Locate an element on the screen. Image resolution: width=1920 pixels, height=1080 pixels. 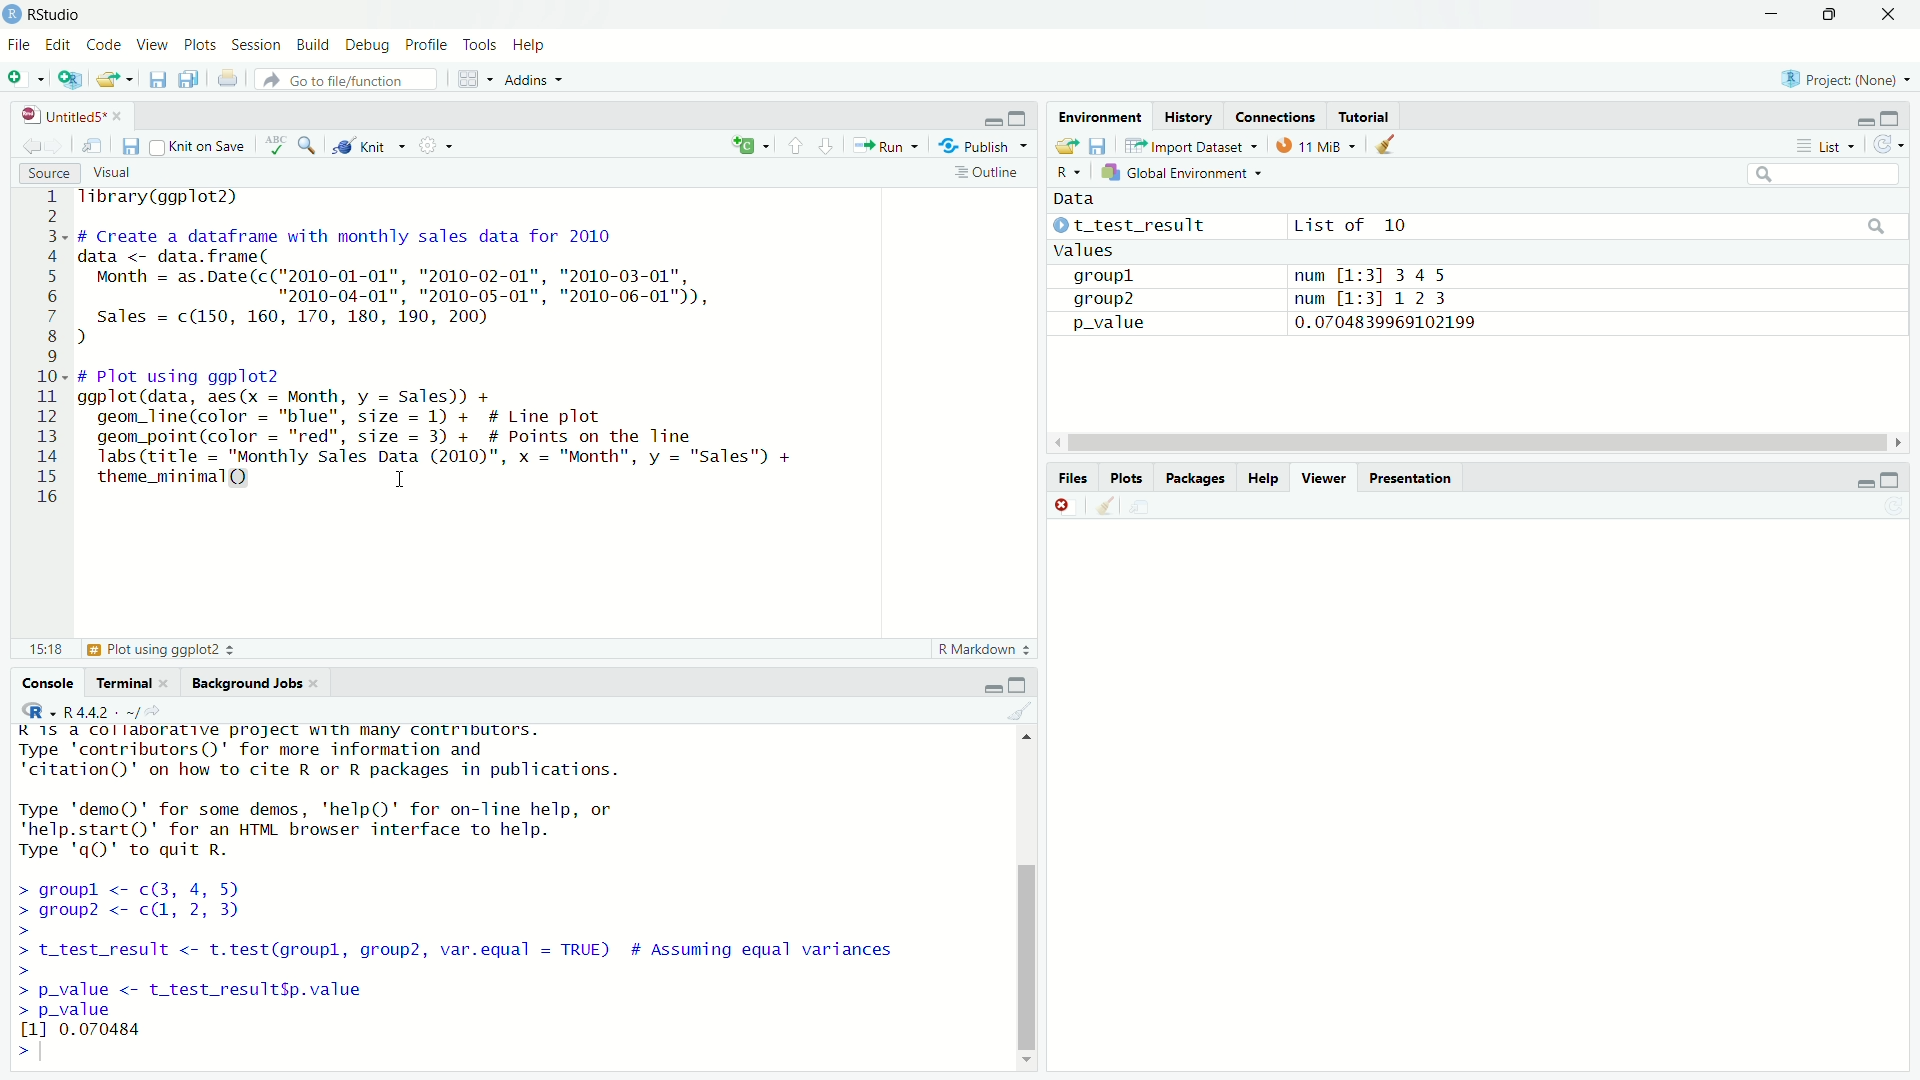
save workspace as is located at coordinates (1099, 146).